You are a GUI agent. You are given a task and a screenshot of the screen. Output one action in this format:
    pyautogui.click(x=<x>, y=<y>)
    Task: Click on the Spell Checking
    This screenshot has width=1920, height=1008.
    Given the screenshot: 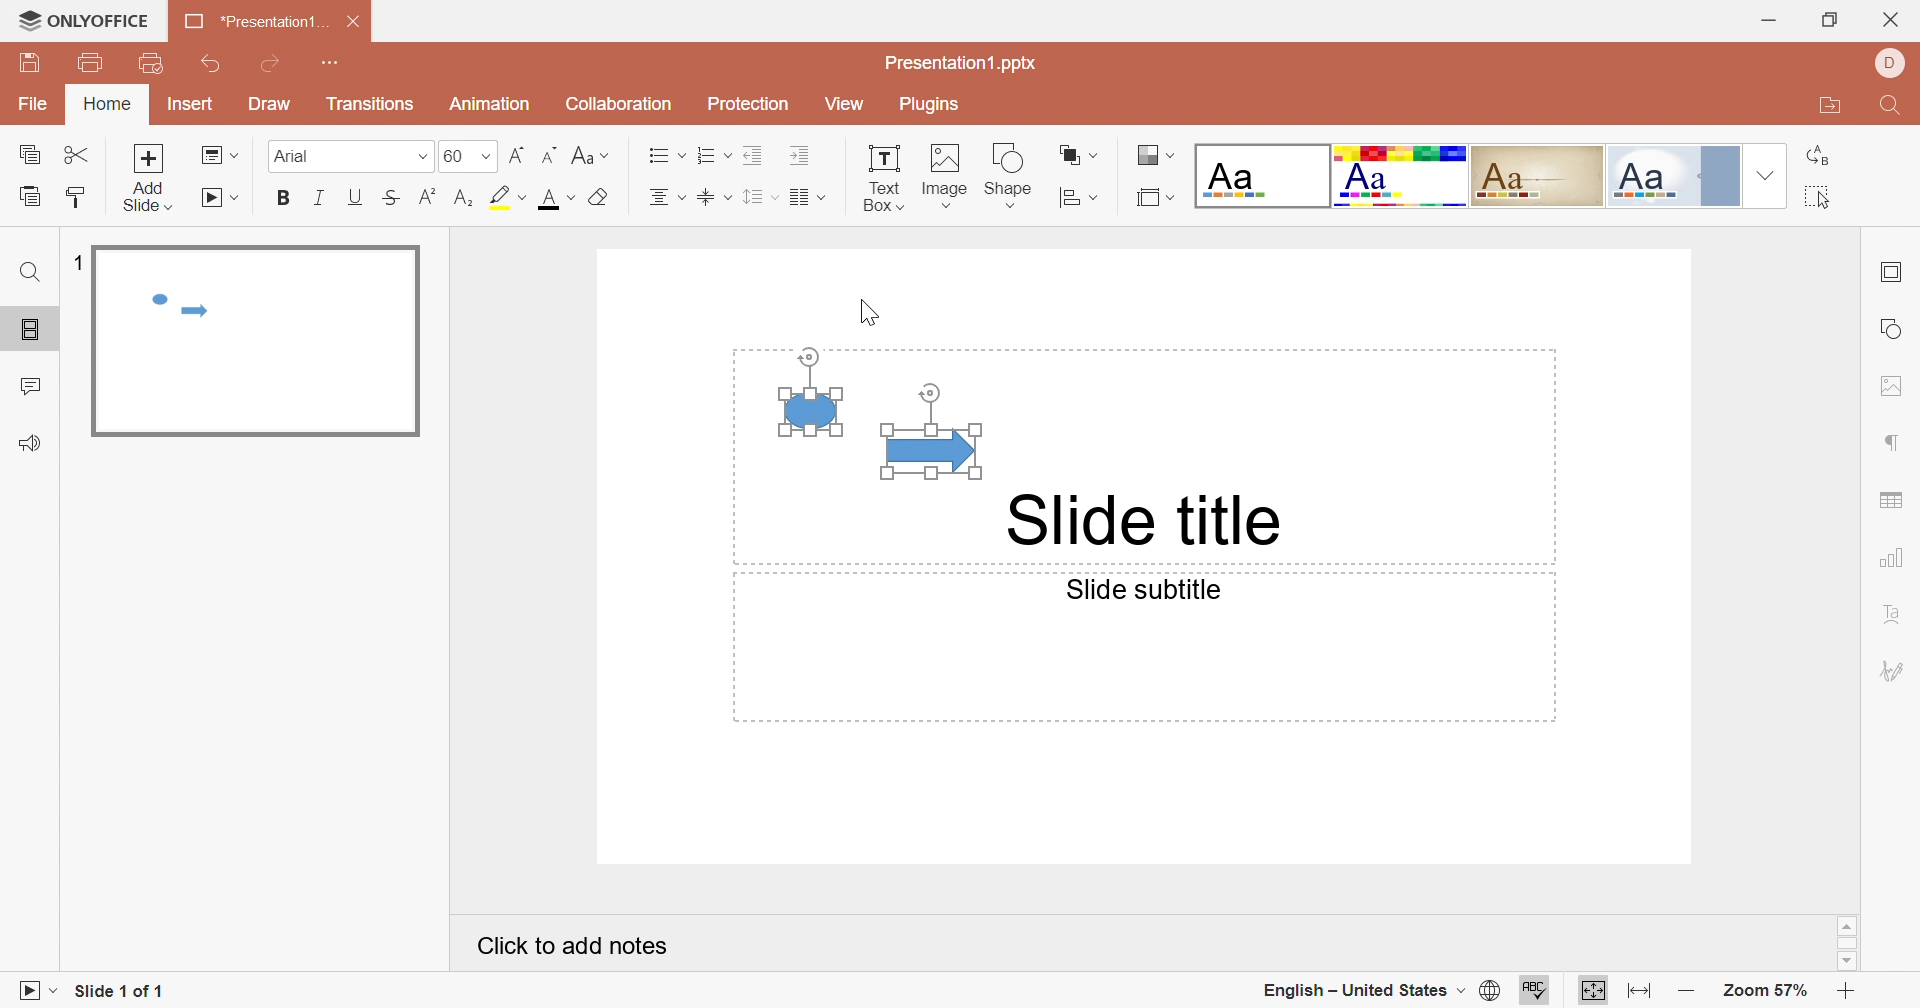 What is the action you would take?
    pyautogui.click(x=1538, y=993)
    